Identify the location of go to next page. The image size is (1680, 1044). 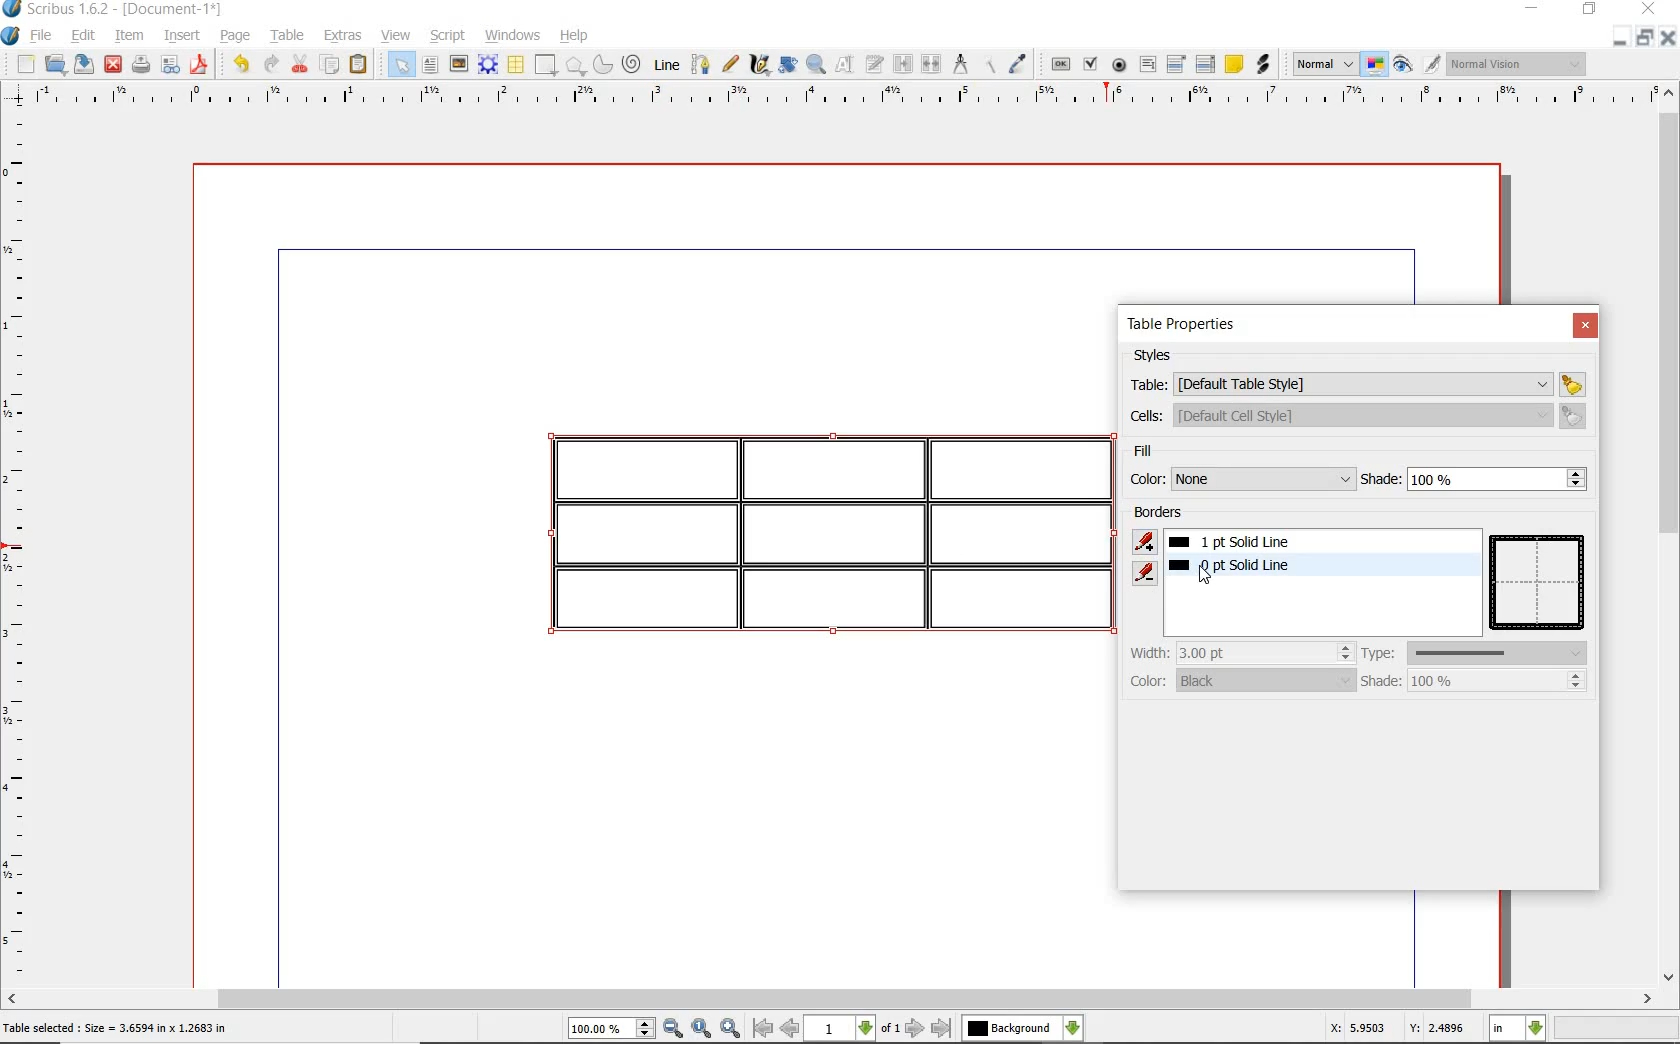
(916, 1027).